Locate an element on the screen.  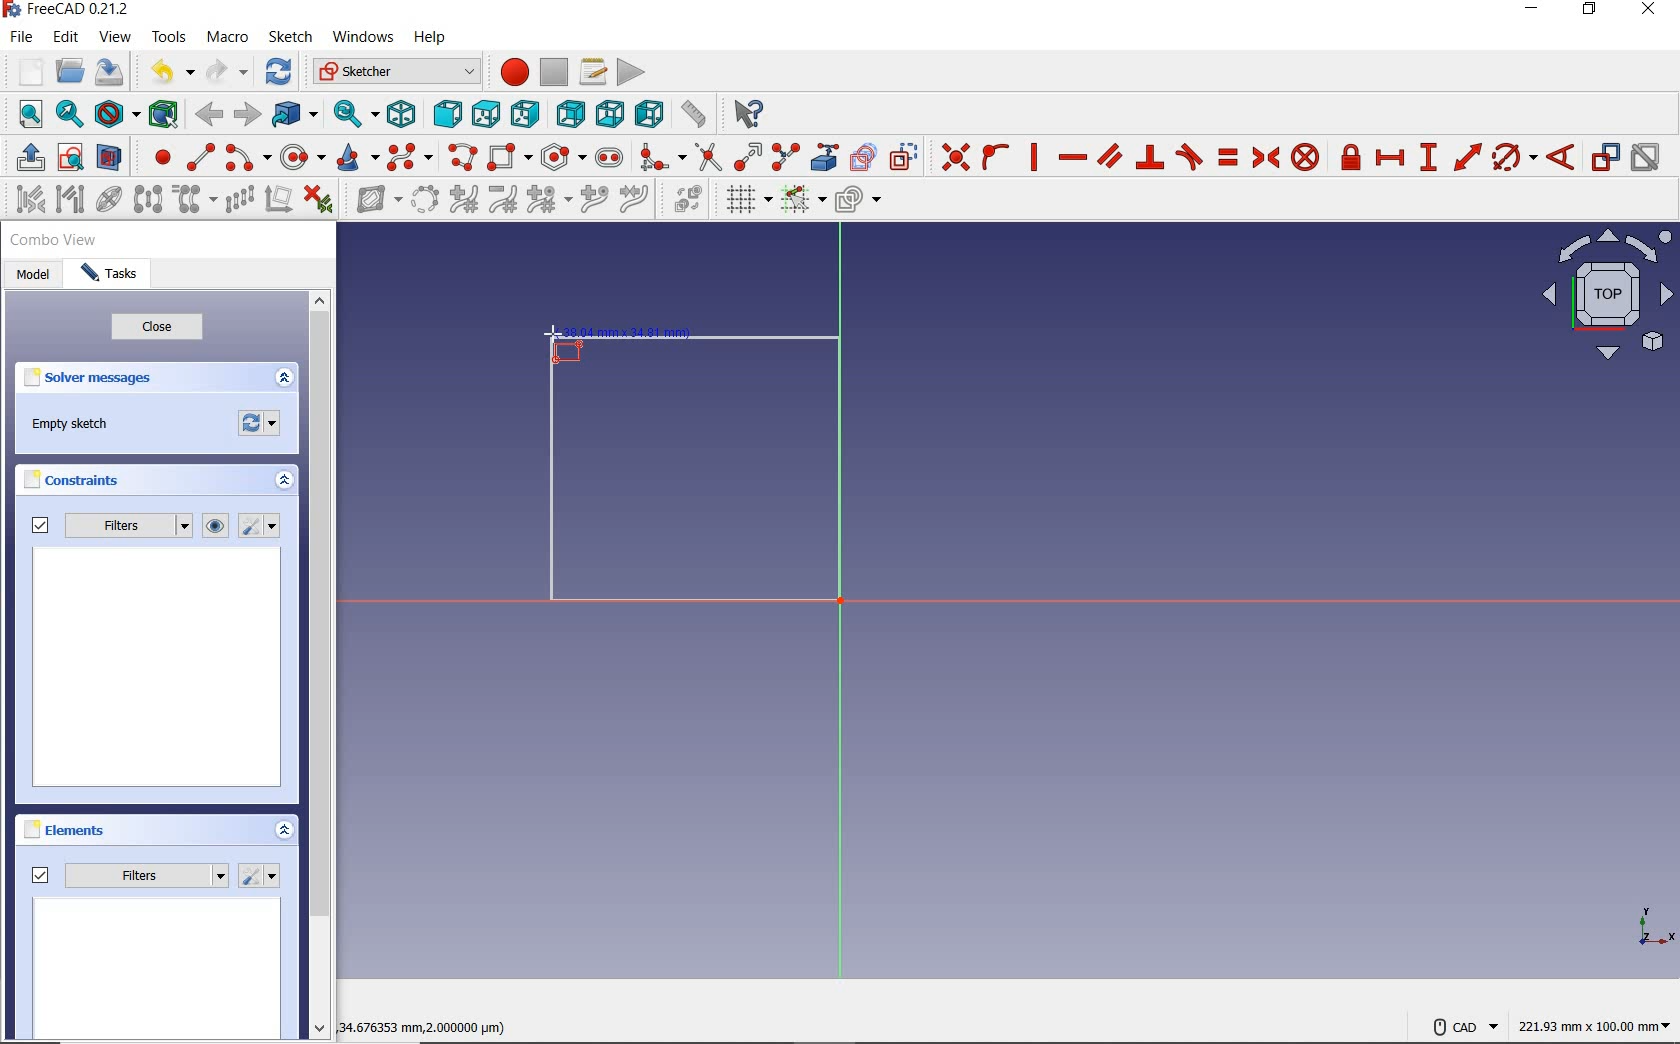
configure rendering order is located at coordinates (857, 198).